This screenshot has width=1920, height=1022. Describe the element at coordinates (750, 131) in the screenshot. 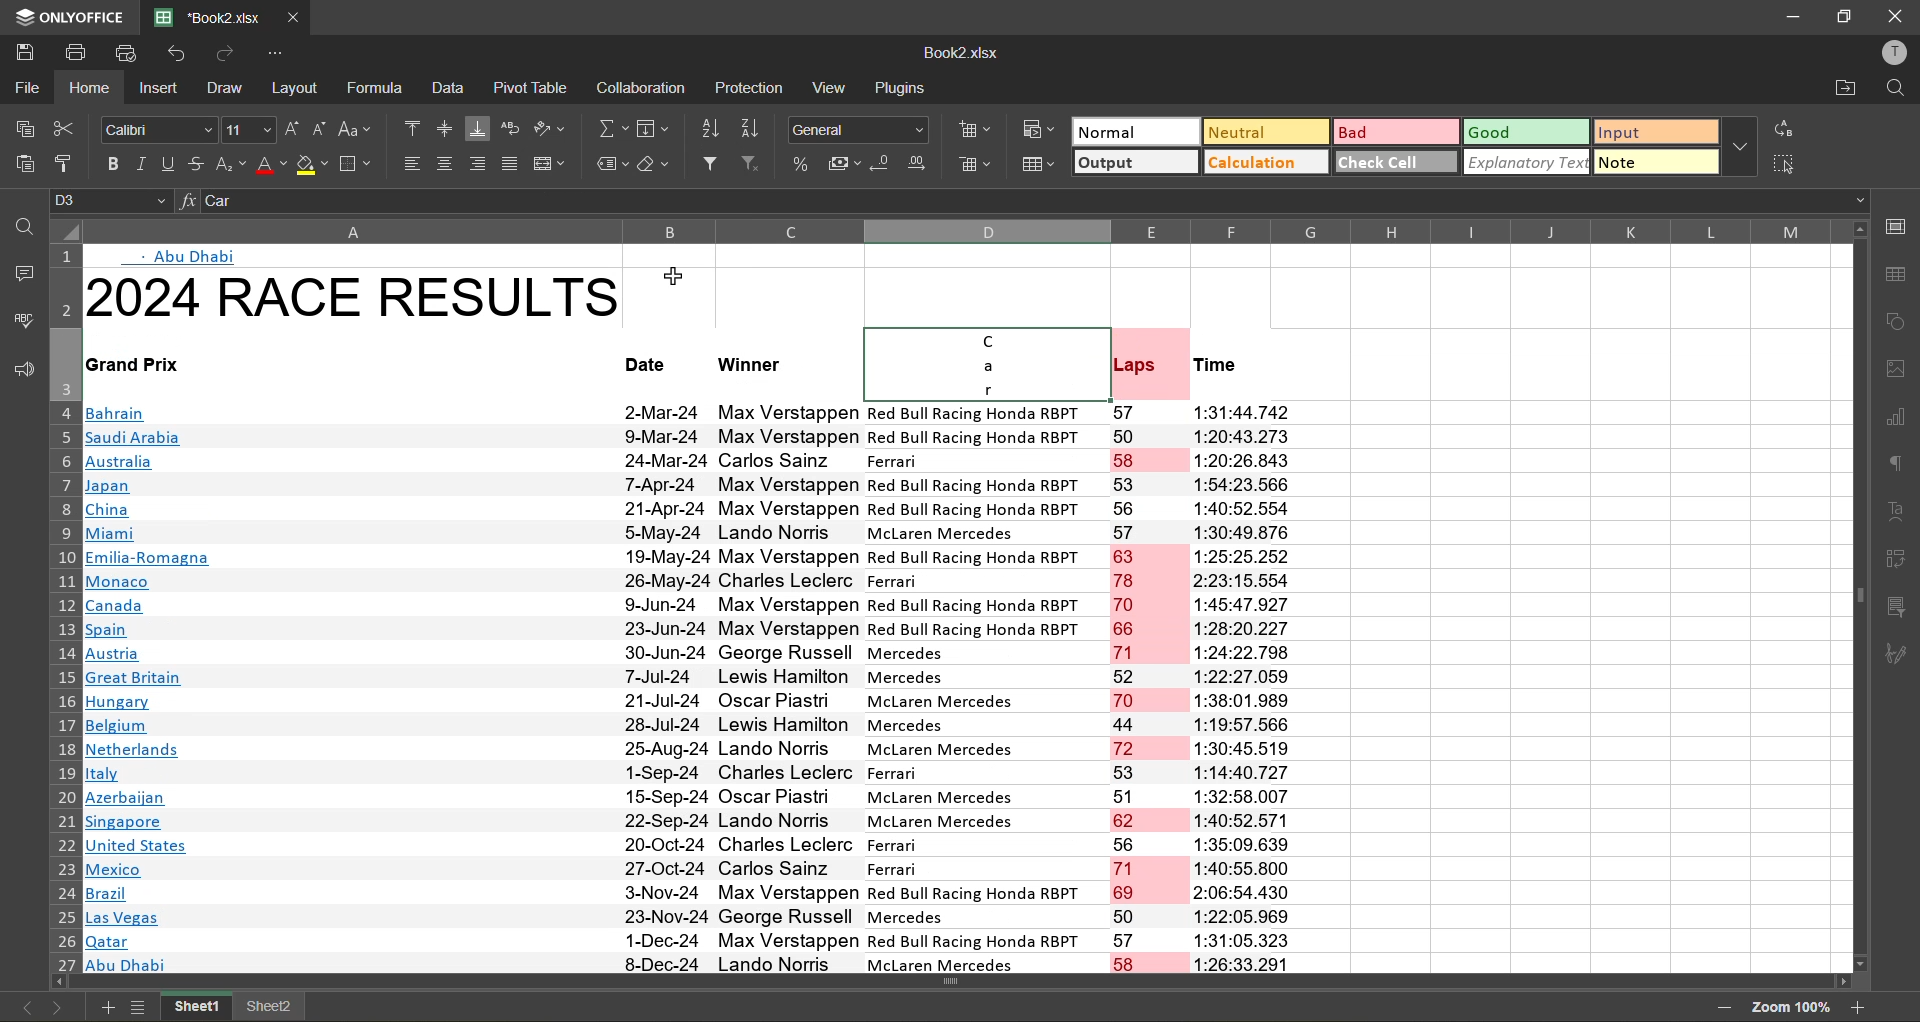

I see `sort descending` at that location.